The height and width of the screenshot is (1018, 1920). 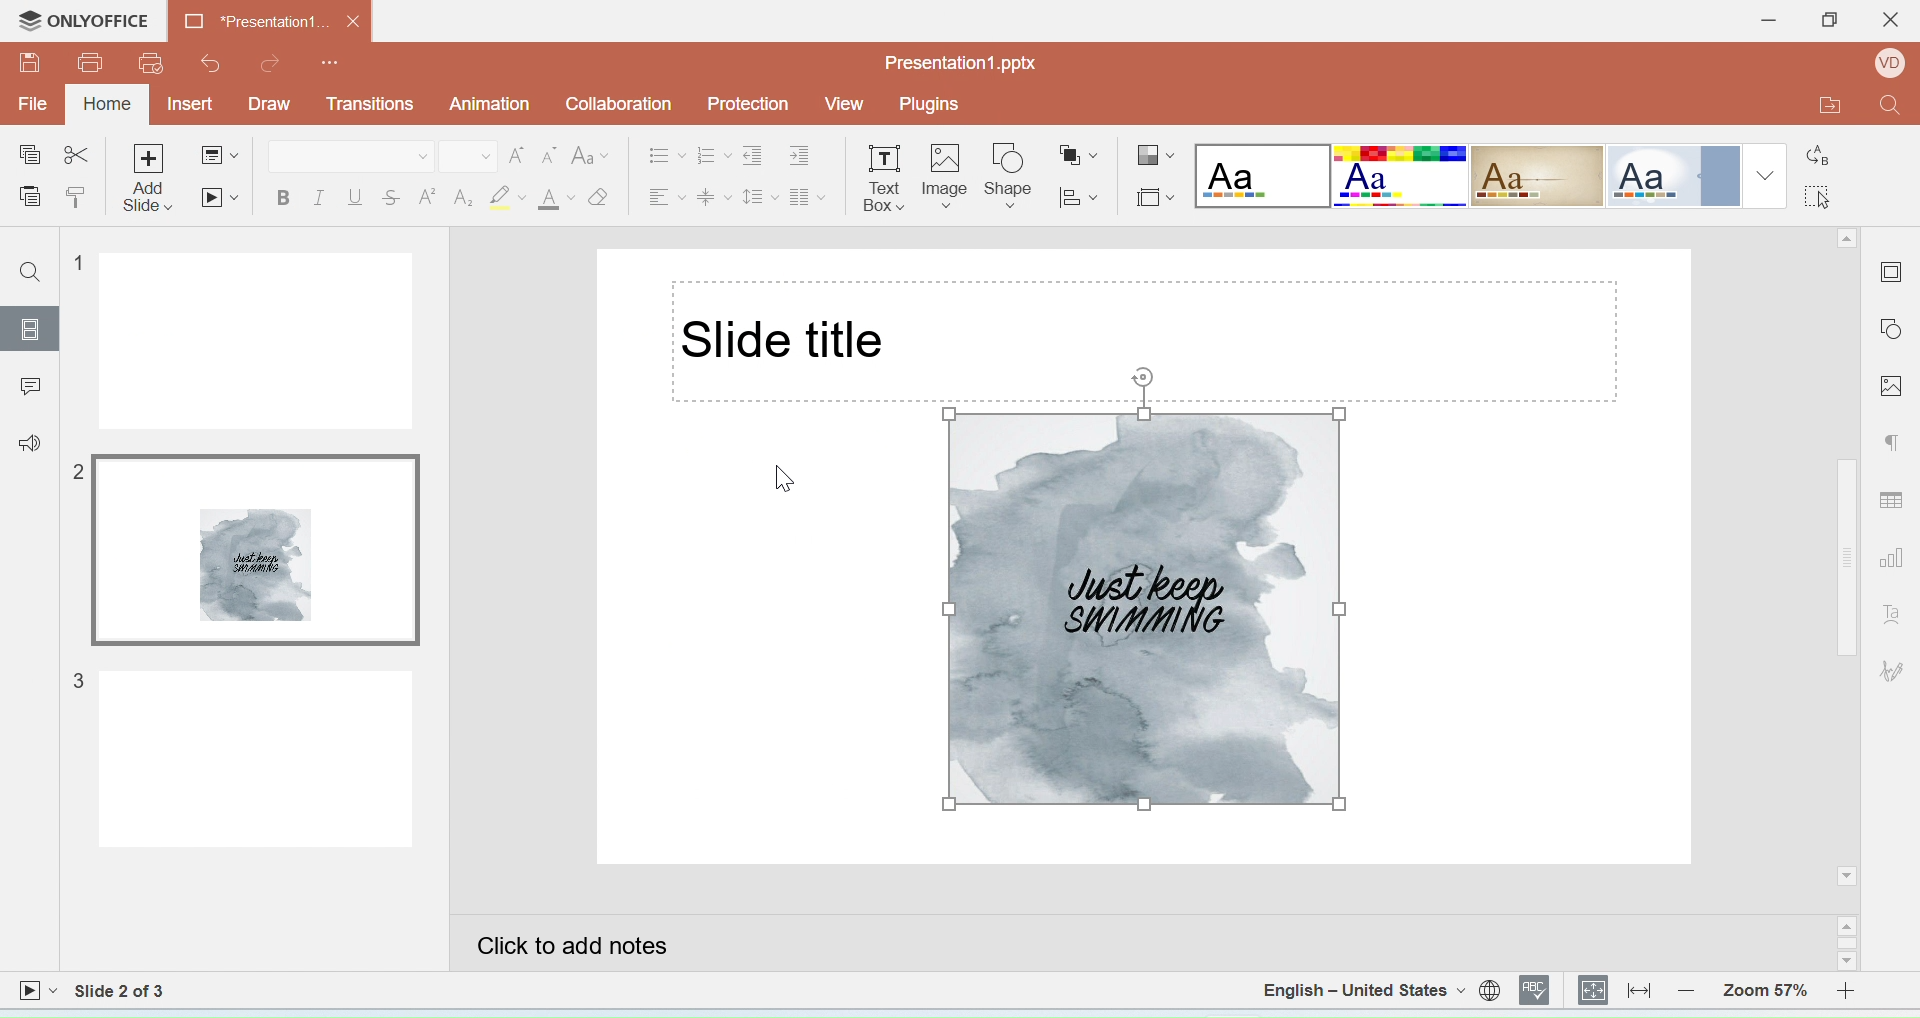 What do you see at coordinates (1825, 194) in the screenshot?
I see `Select all` at bounding box center [1825, 194].